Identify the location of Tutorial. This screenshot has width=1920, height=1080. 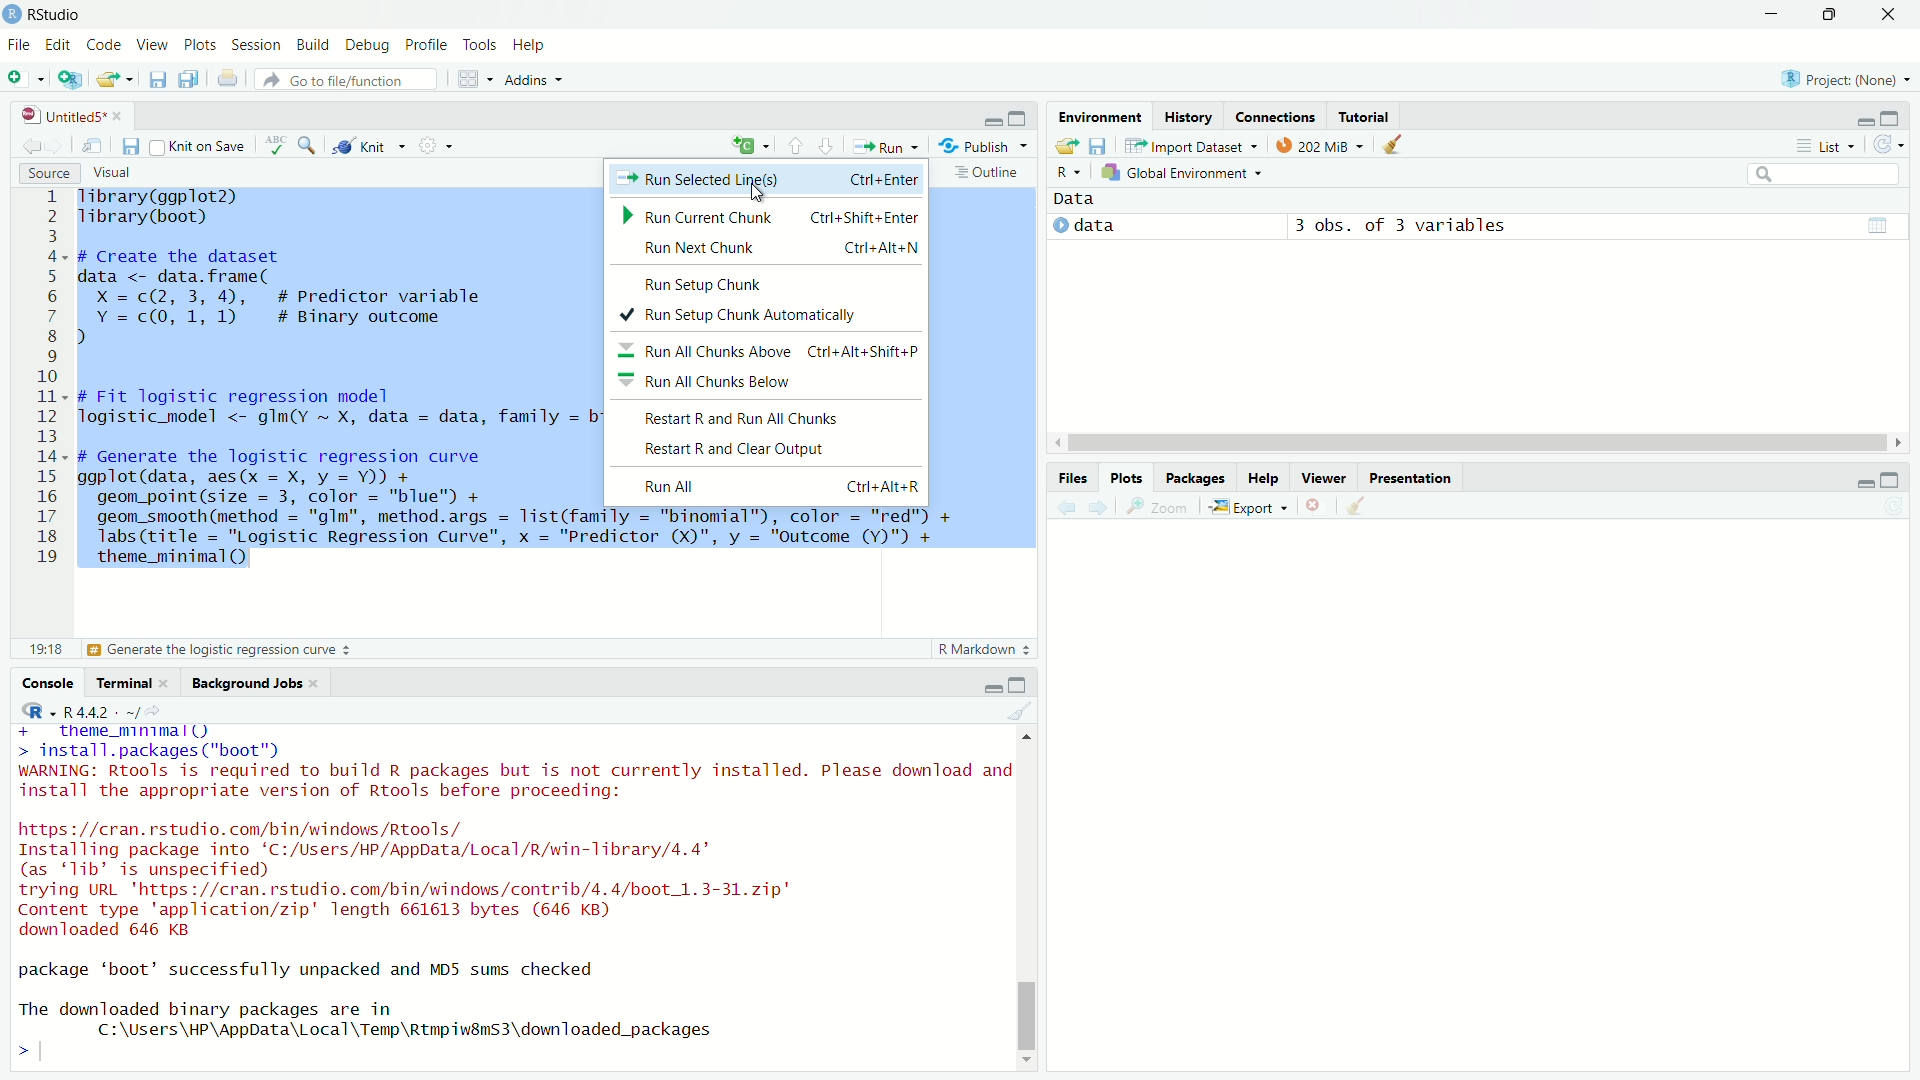
(1365, 115).